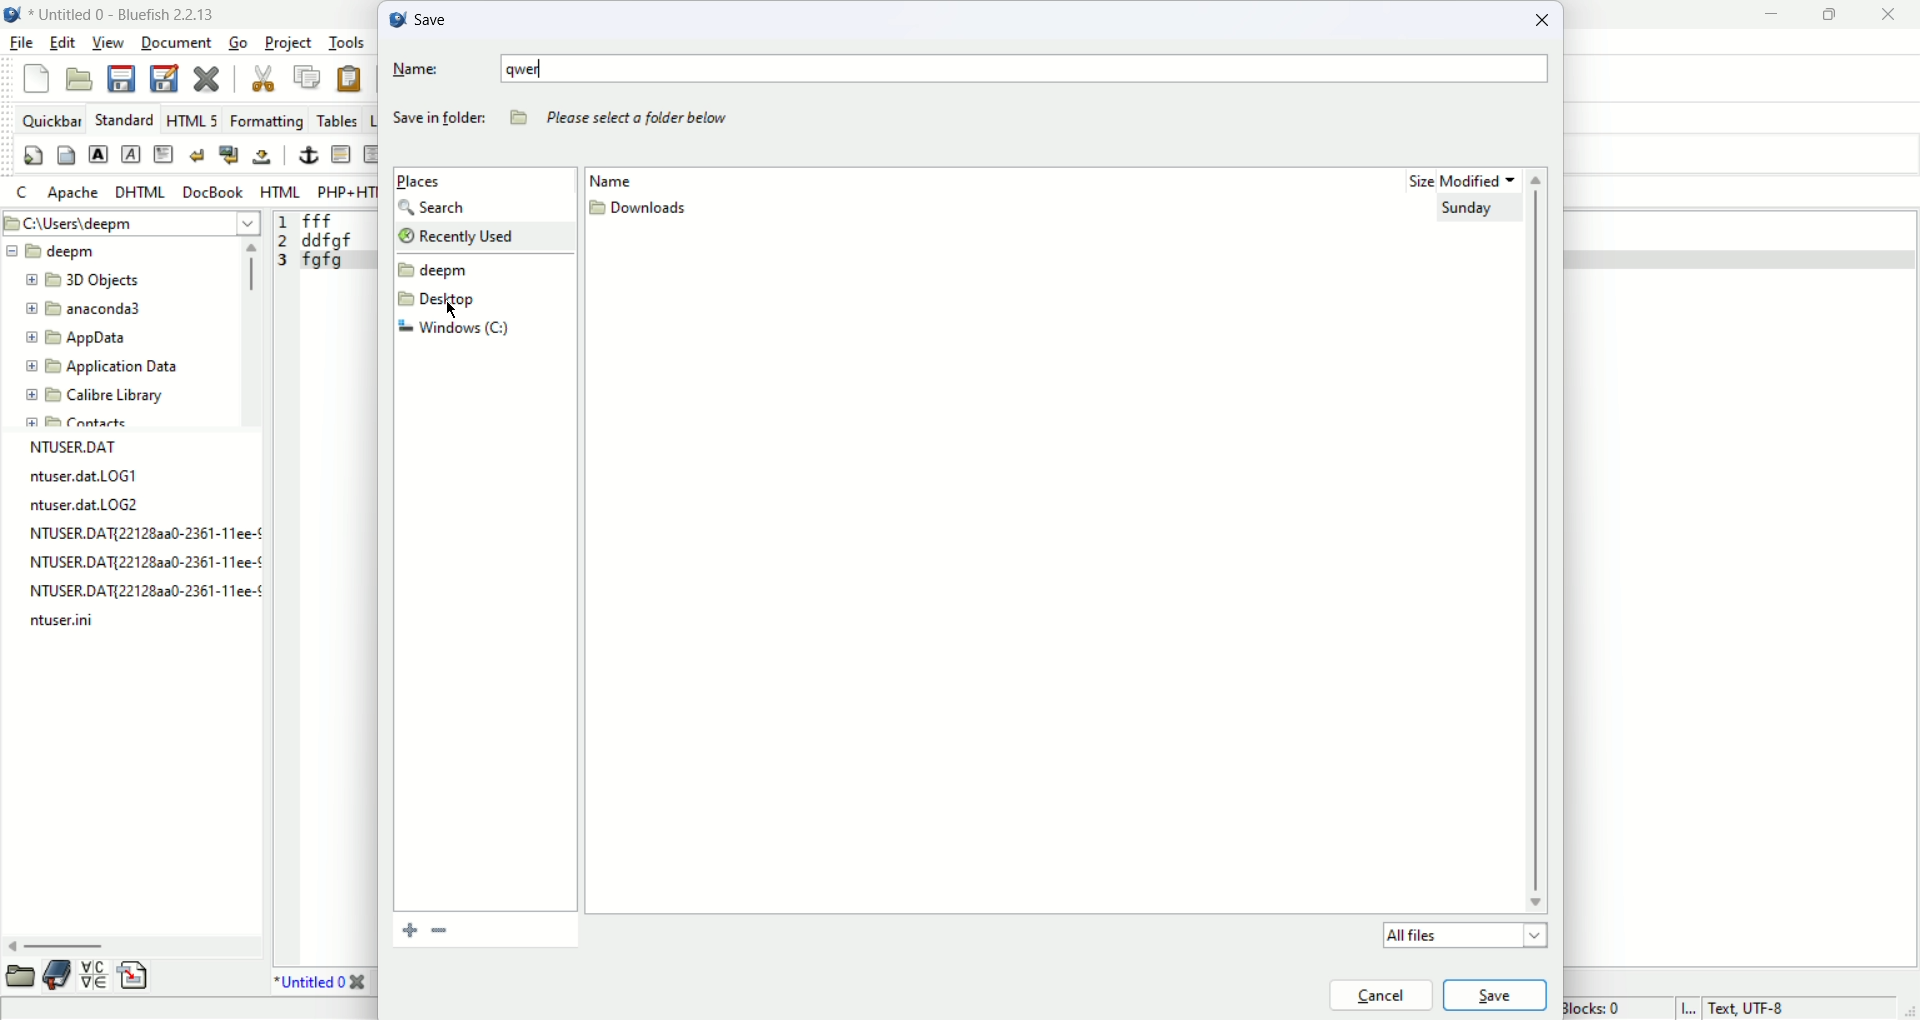  What do you see at coordinates (135, 978) in the screenshot?
I see `snippet` at bounding box center [135, 978].